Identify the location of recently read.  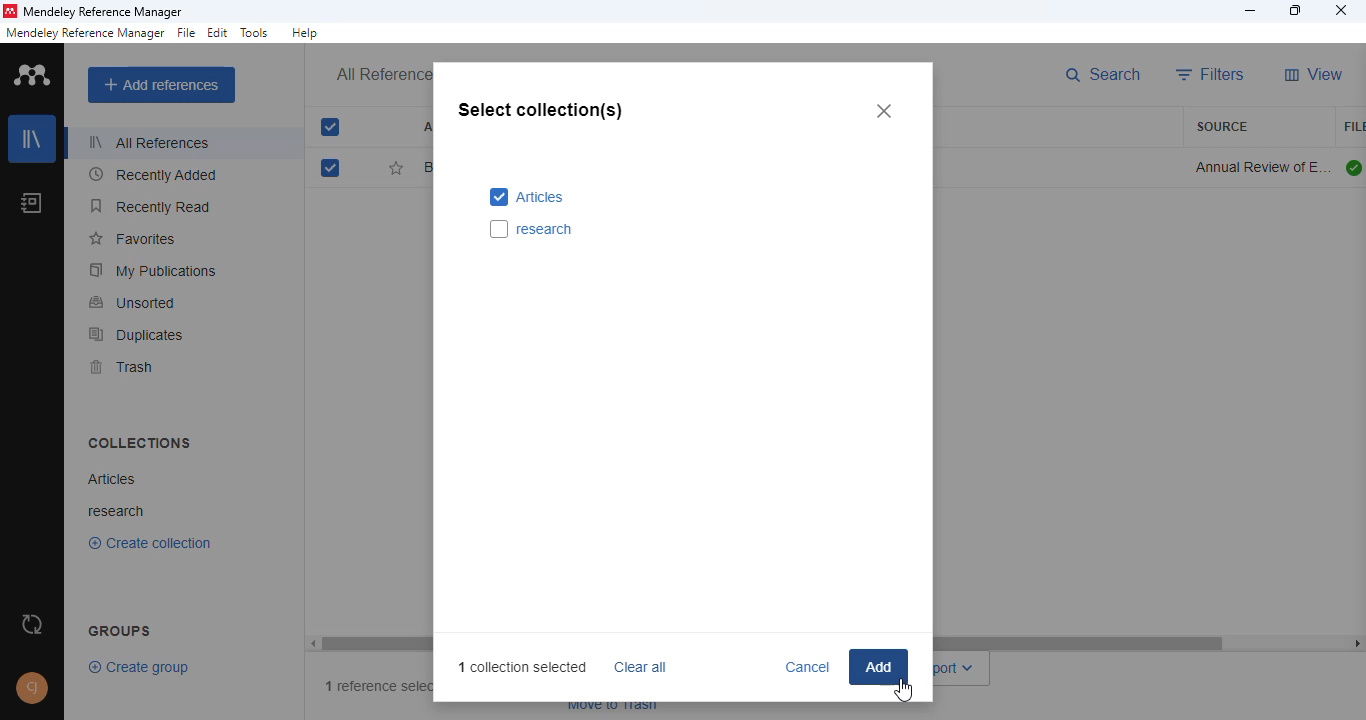
(150, 206).